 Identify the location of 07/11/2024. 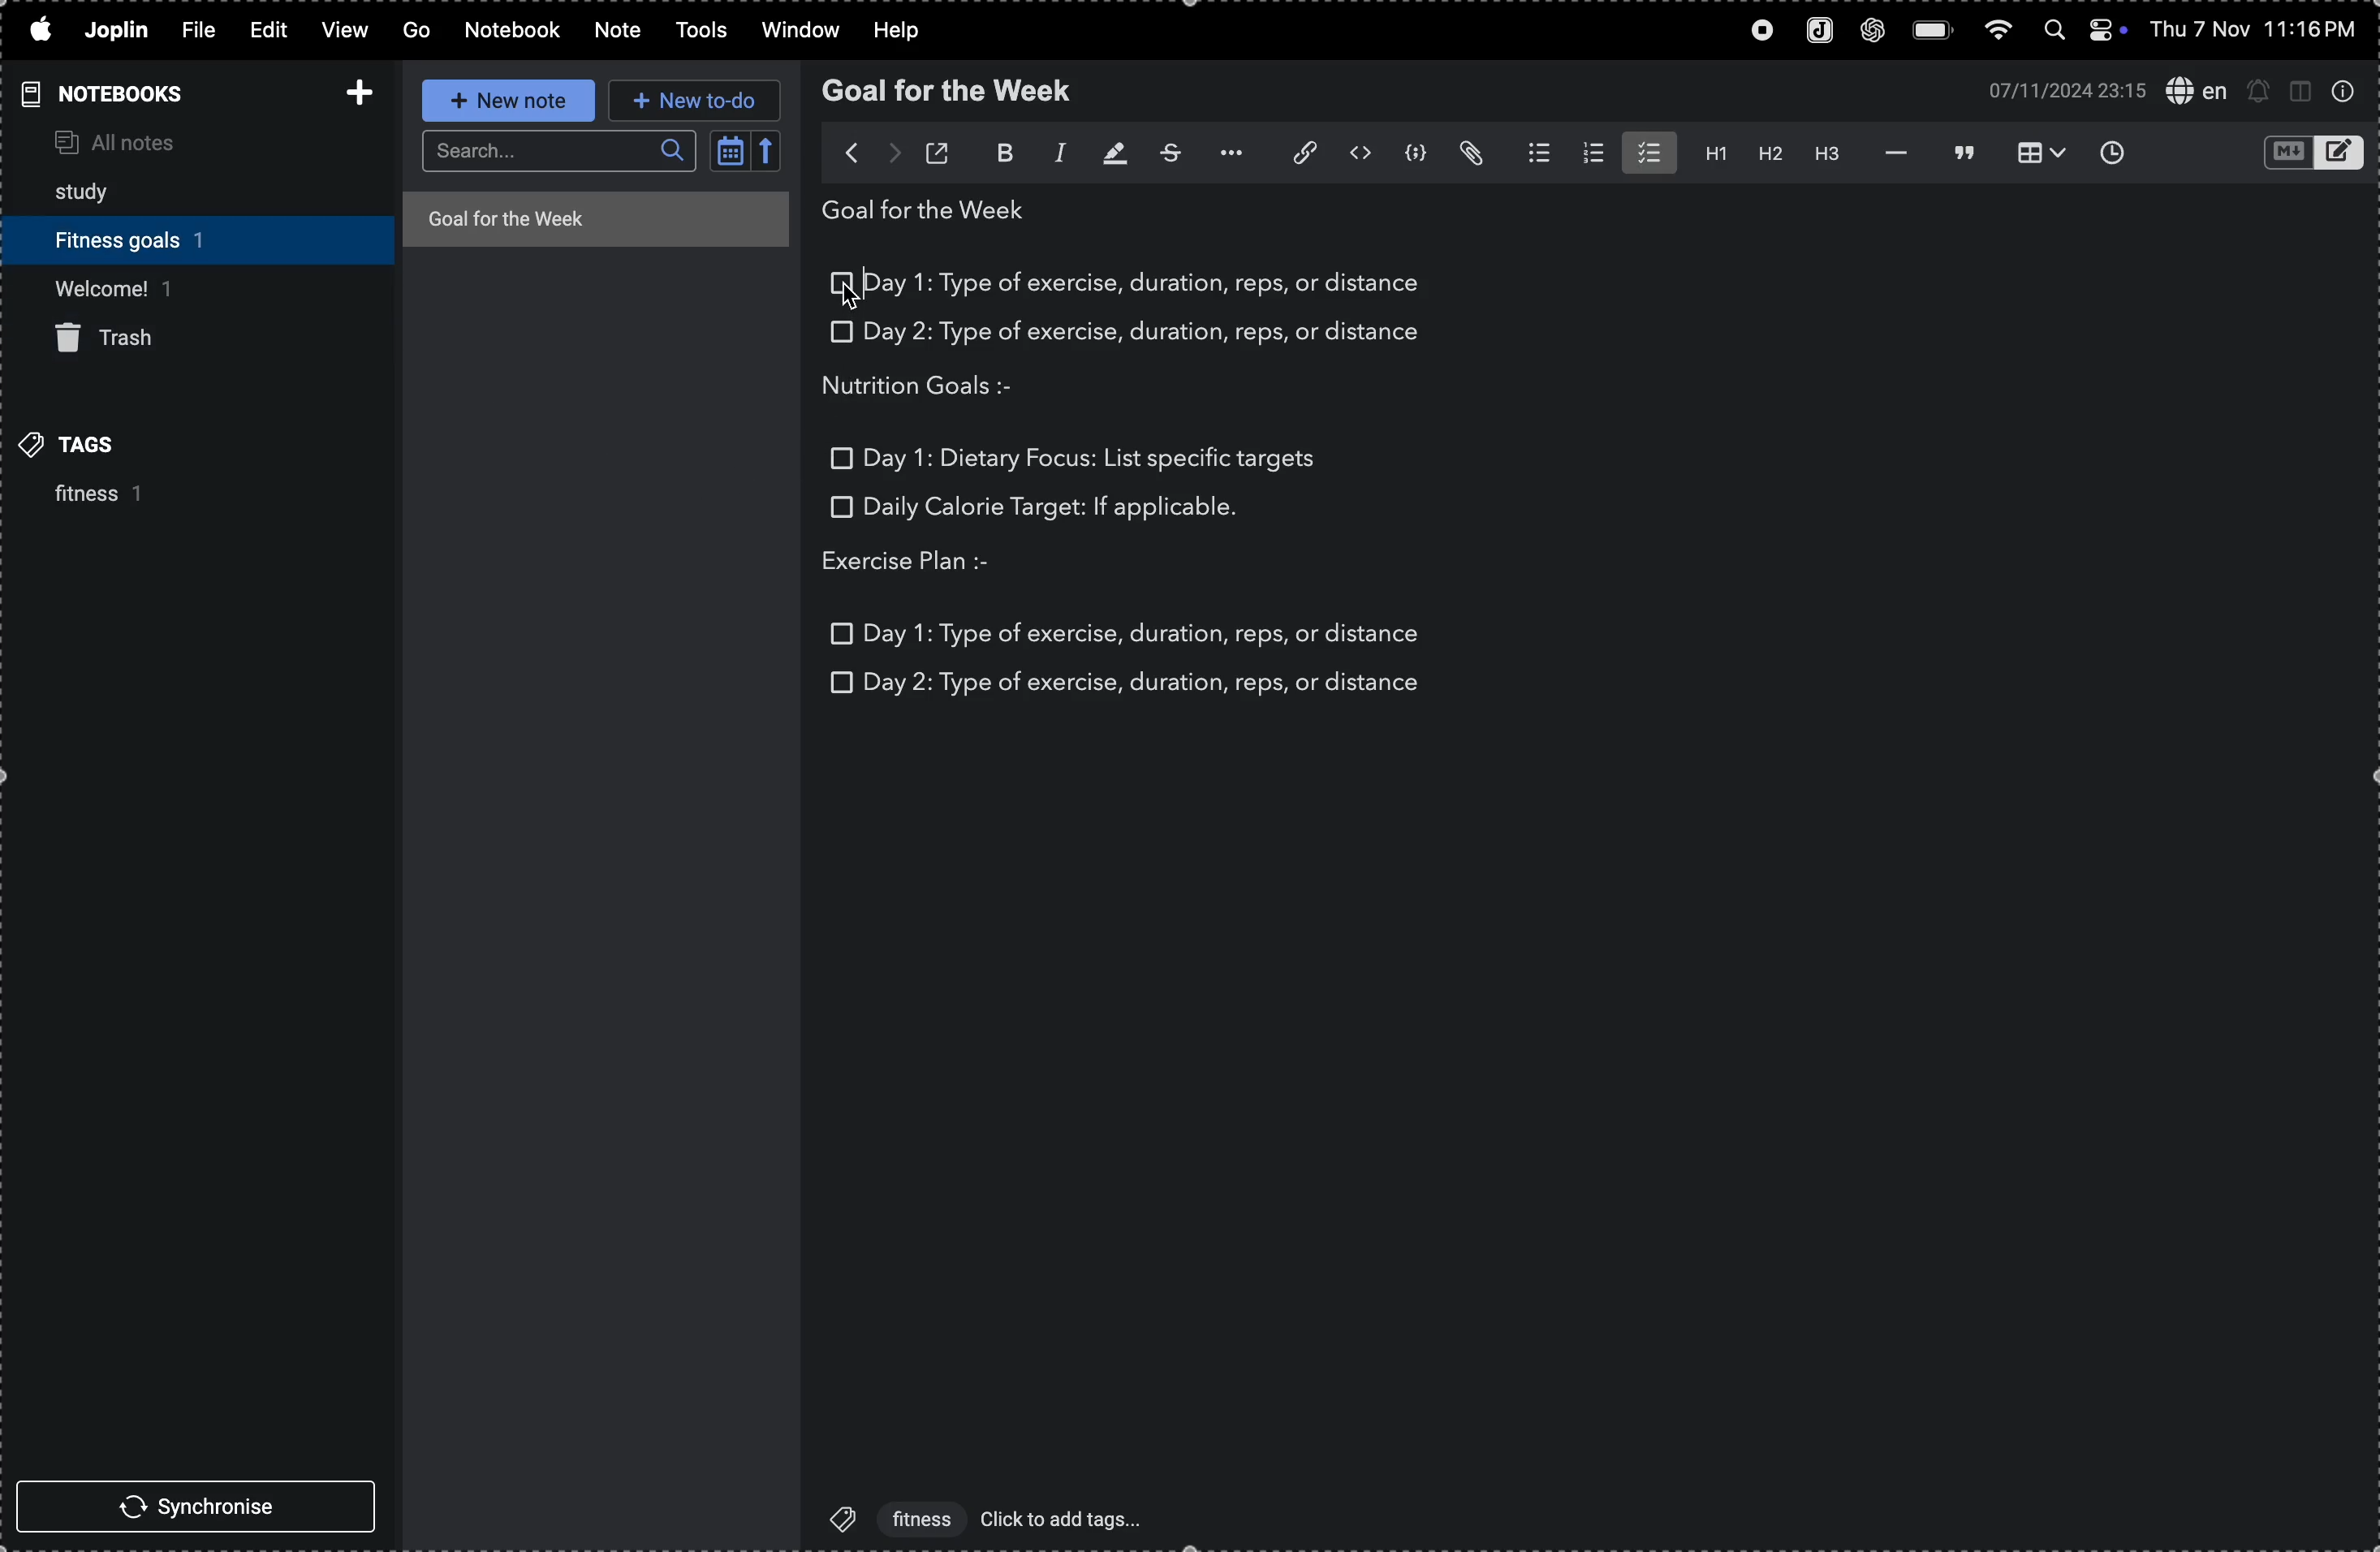
(2059, 90).